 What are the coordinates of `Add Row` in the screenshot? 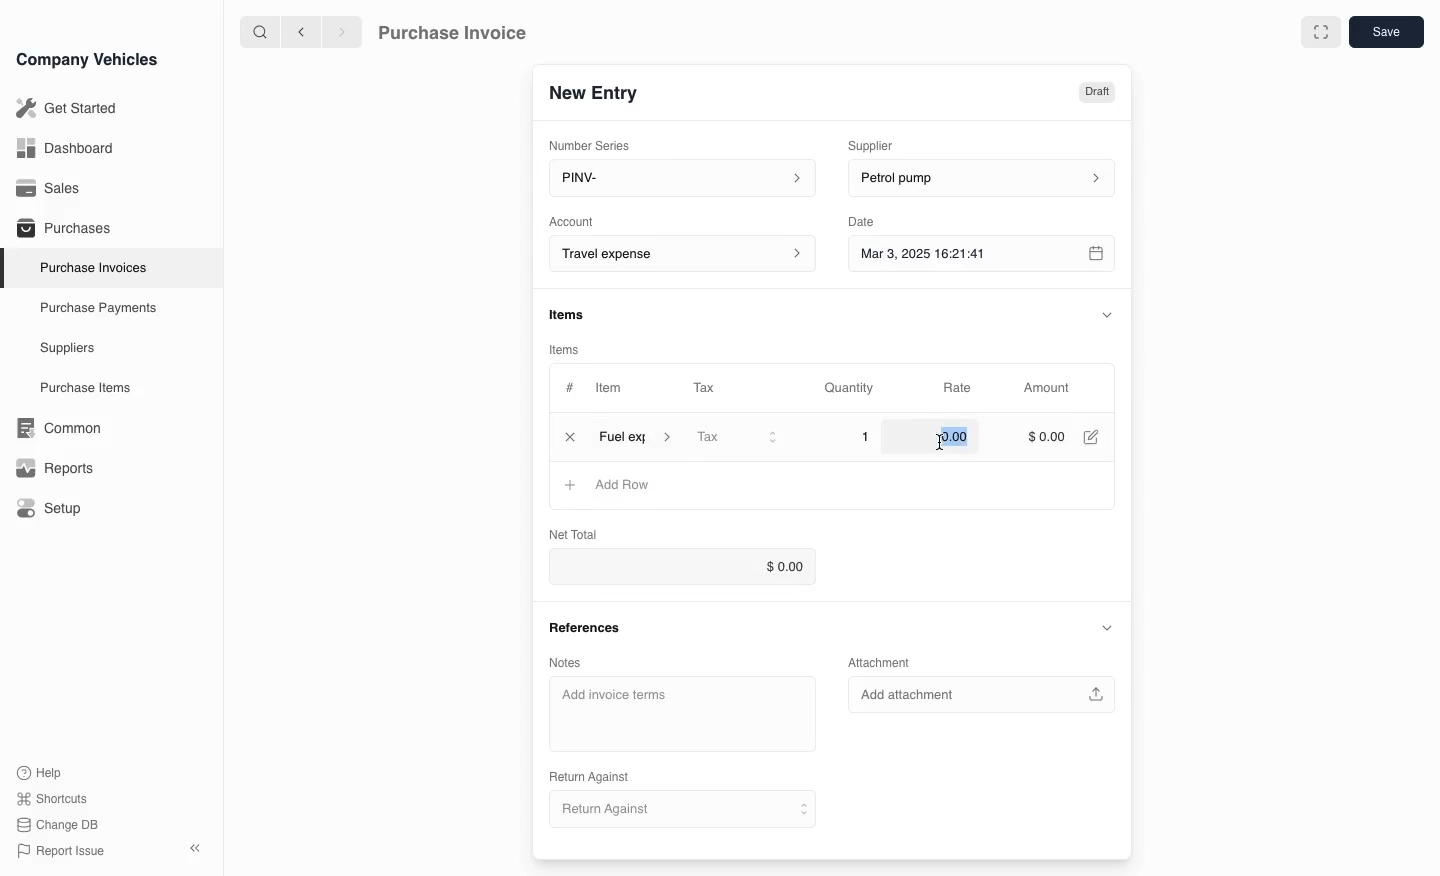 It's located at (606, 486).